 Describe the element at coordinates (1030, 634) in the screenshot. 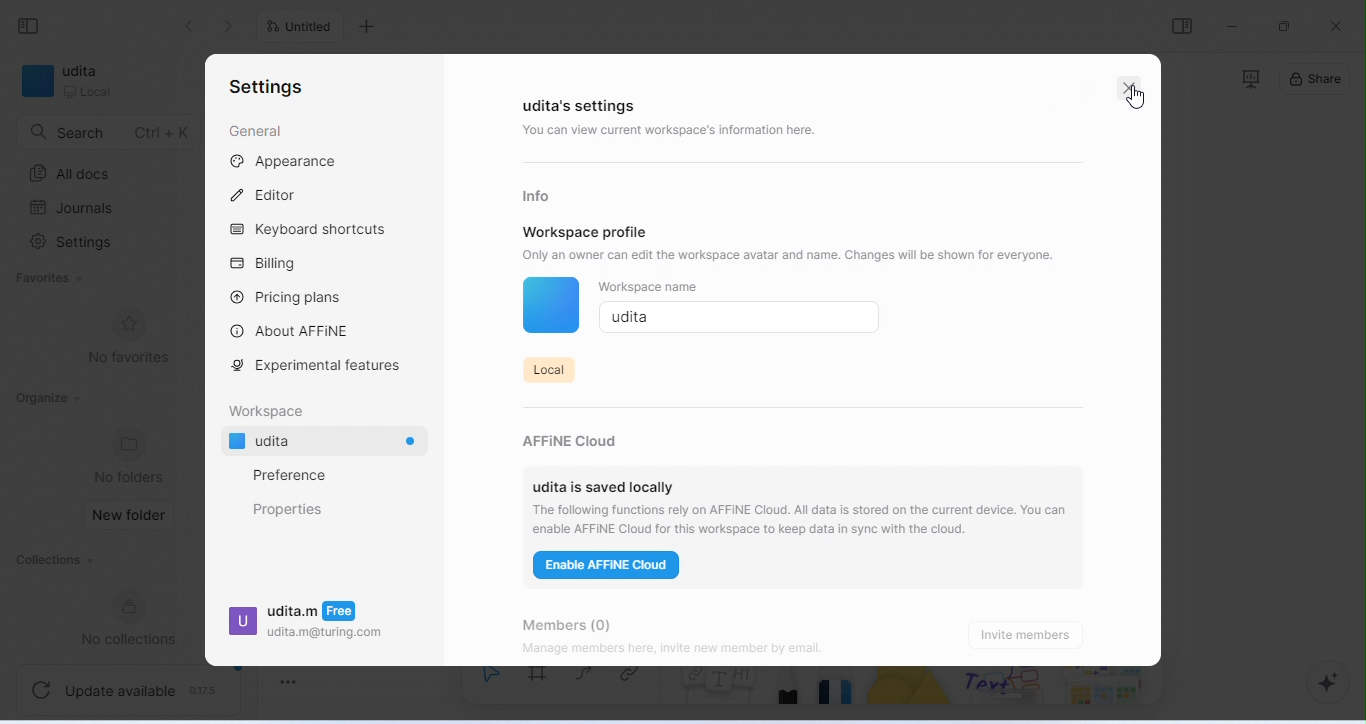

I see `invite members` at that location.